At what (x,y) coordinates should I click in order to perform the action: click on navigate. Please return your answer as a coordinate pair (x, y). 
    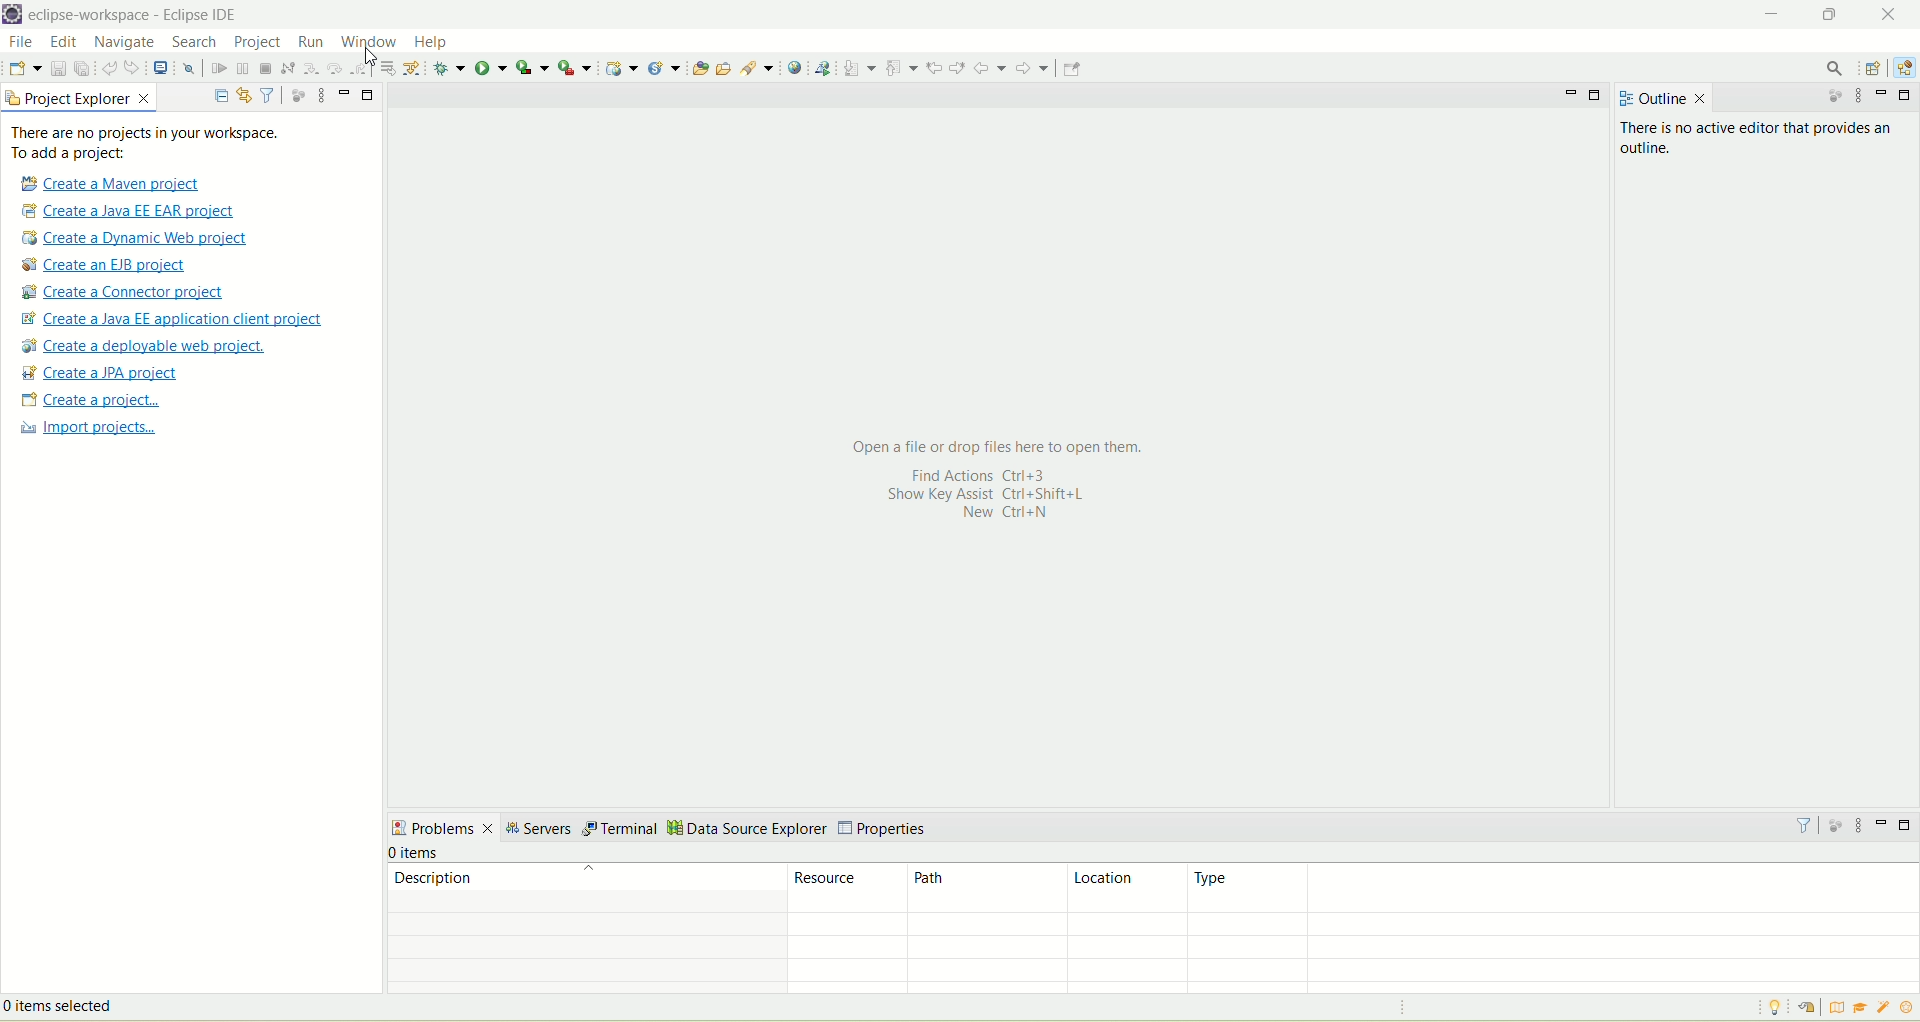
    Looking at the image, I should click on (124, 44).